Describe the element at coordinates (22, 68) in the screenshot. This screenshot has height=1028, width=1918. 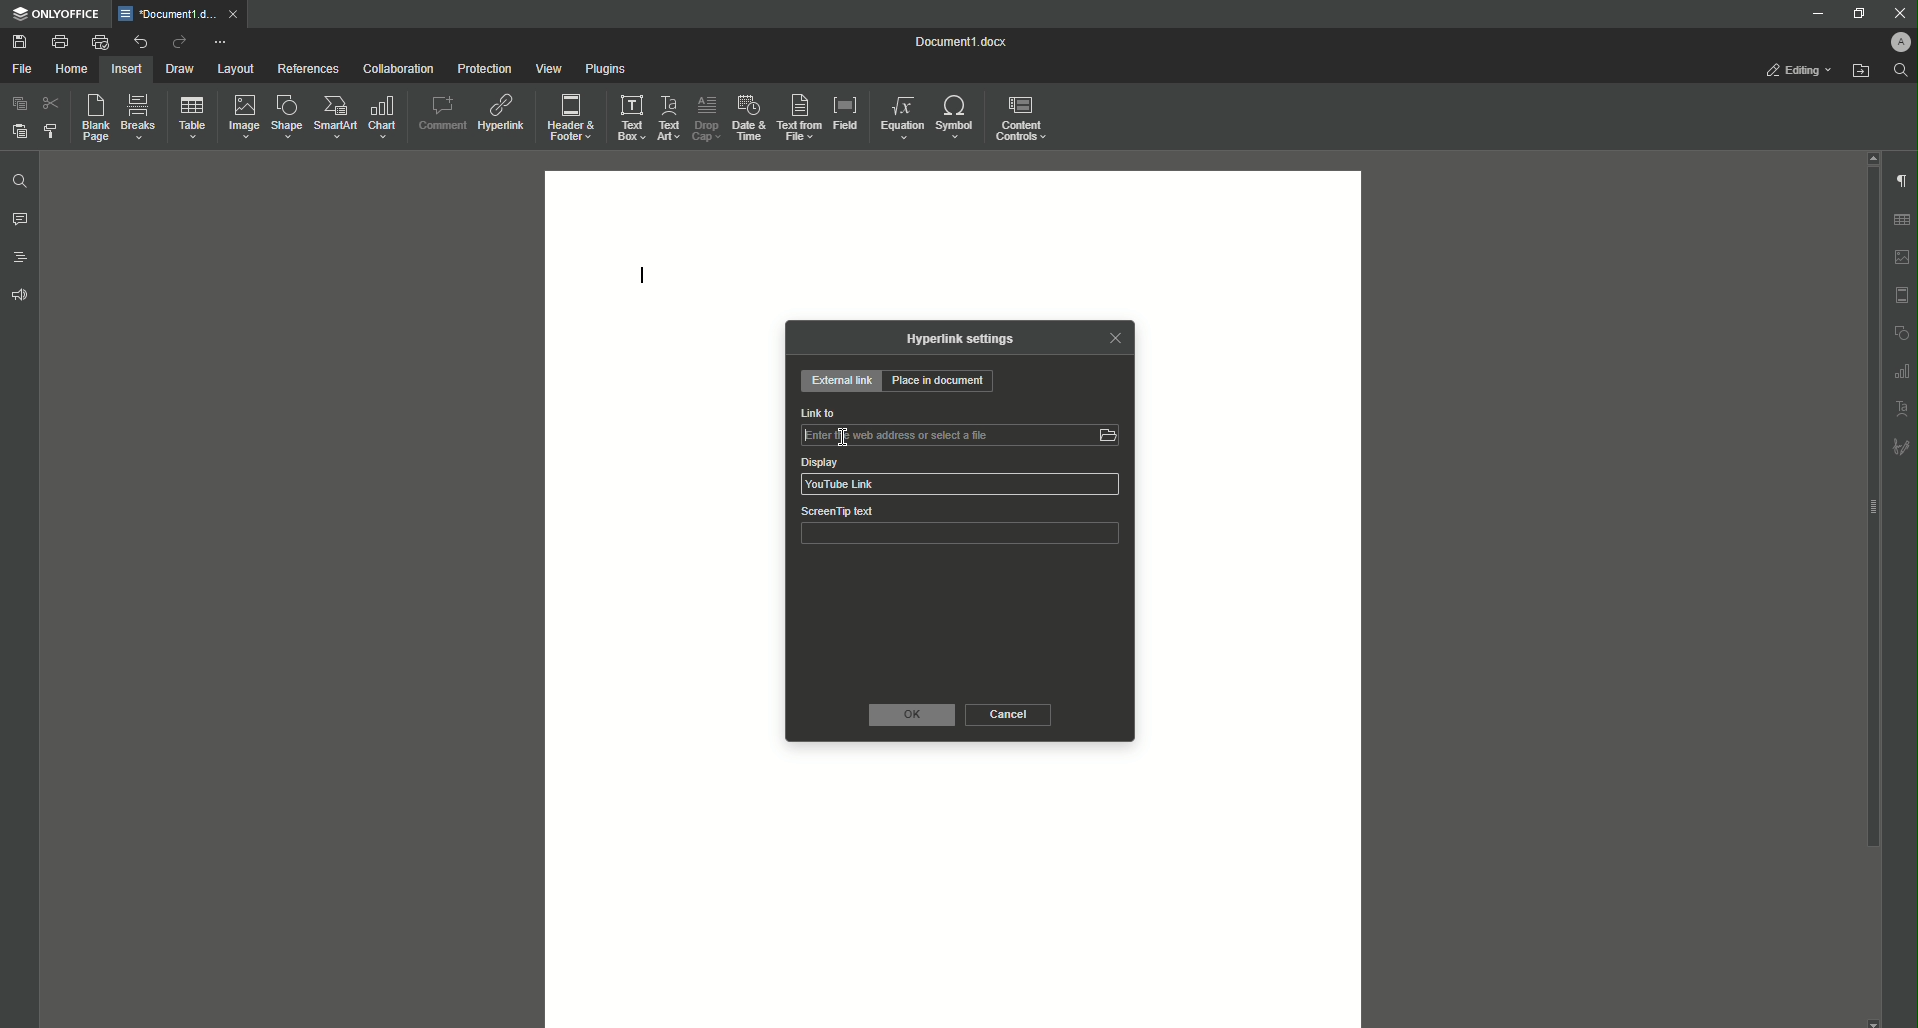
I see `File` at that location.